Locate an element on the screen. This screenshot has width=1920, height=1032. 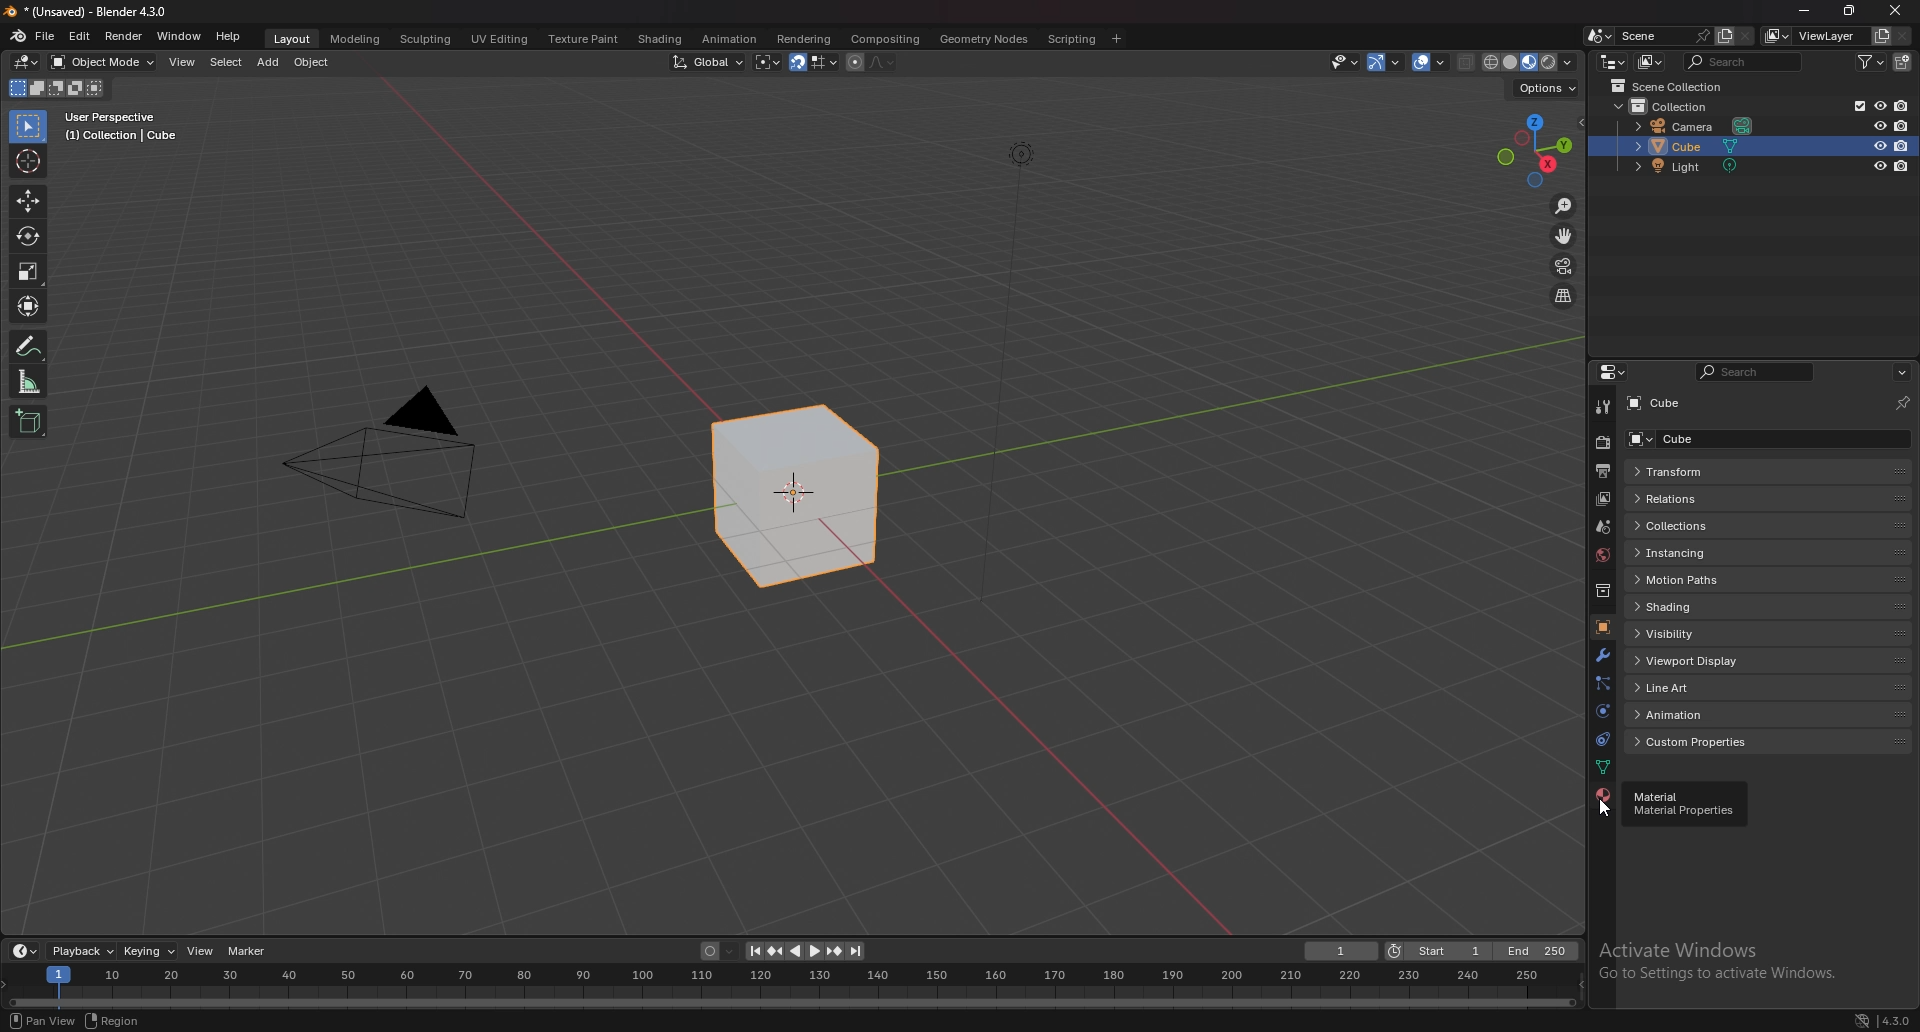
custom properties is located at coordinates (1767, 742).